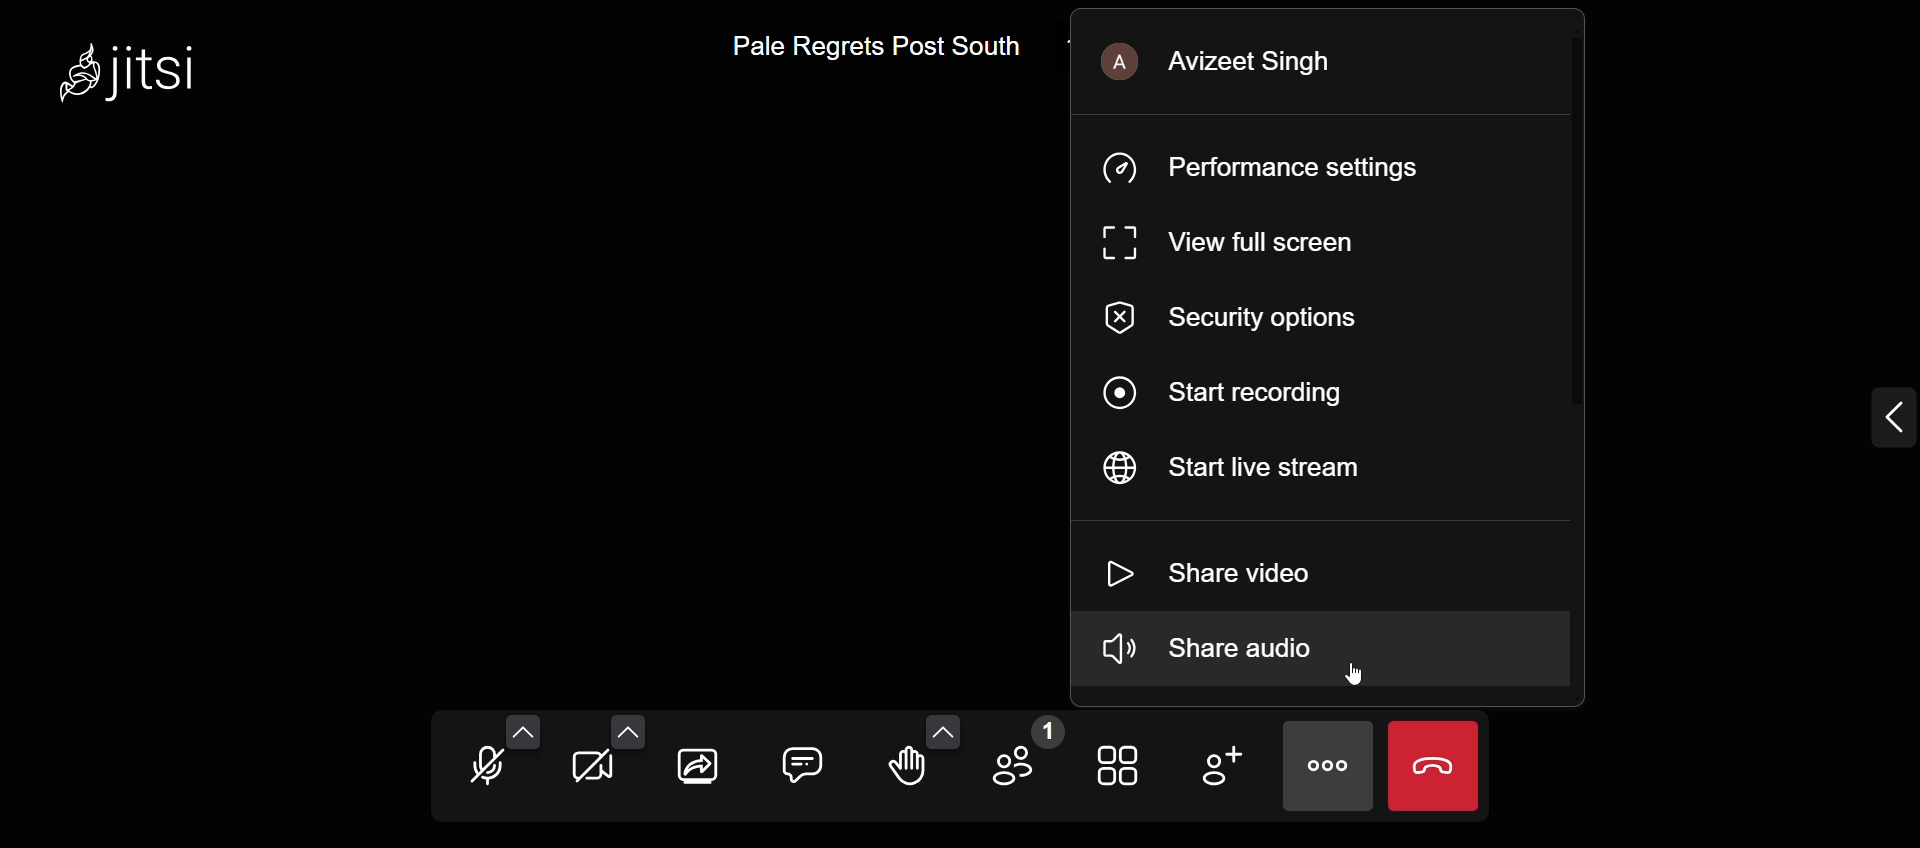 Image resolution: width=1920 pixels, height=848 pixels. Describe the element at coordinates (1359, 674) in the screenshot. I see `cursor` at that location.